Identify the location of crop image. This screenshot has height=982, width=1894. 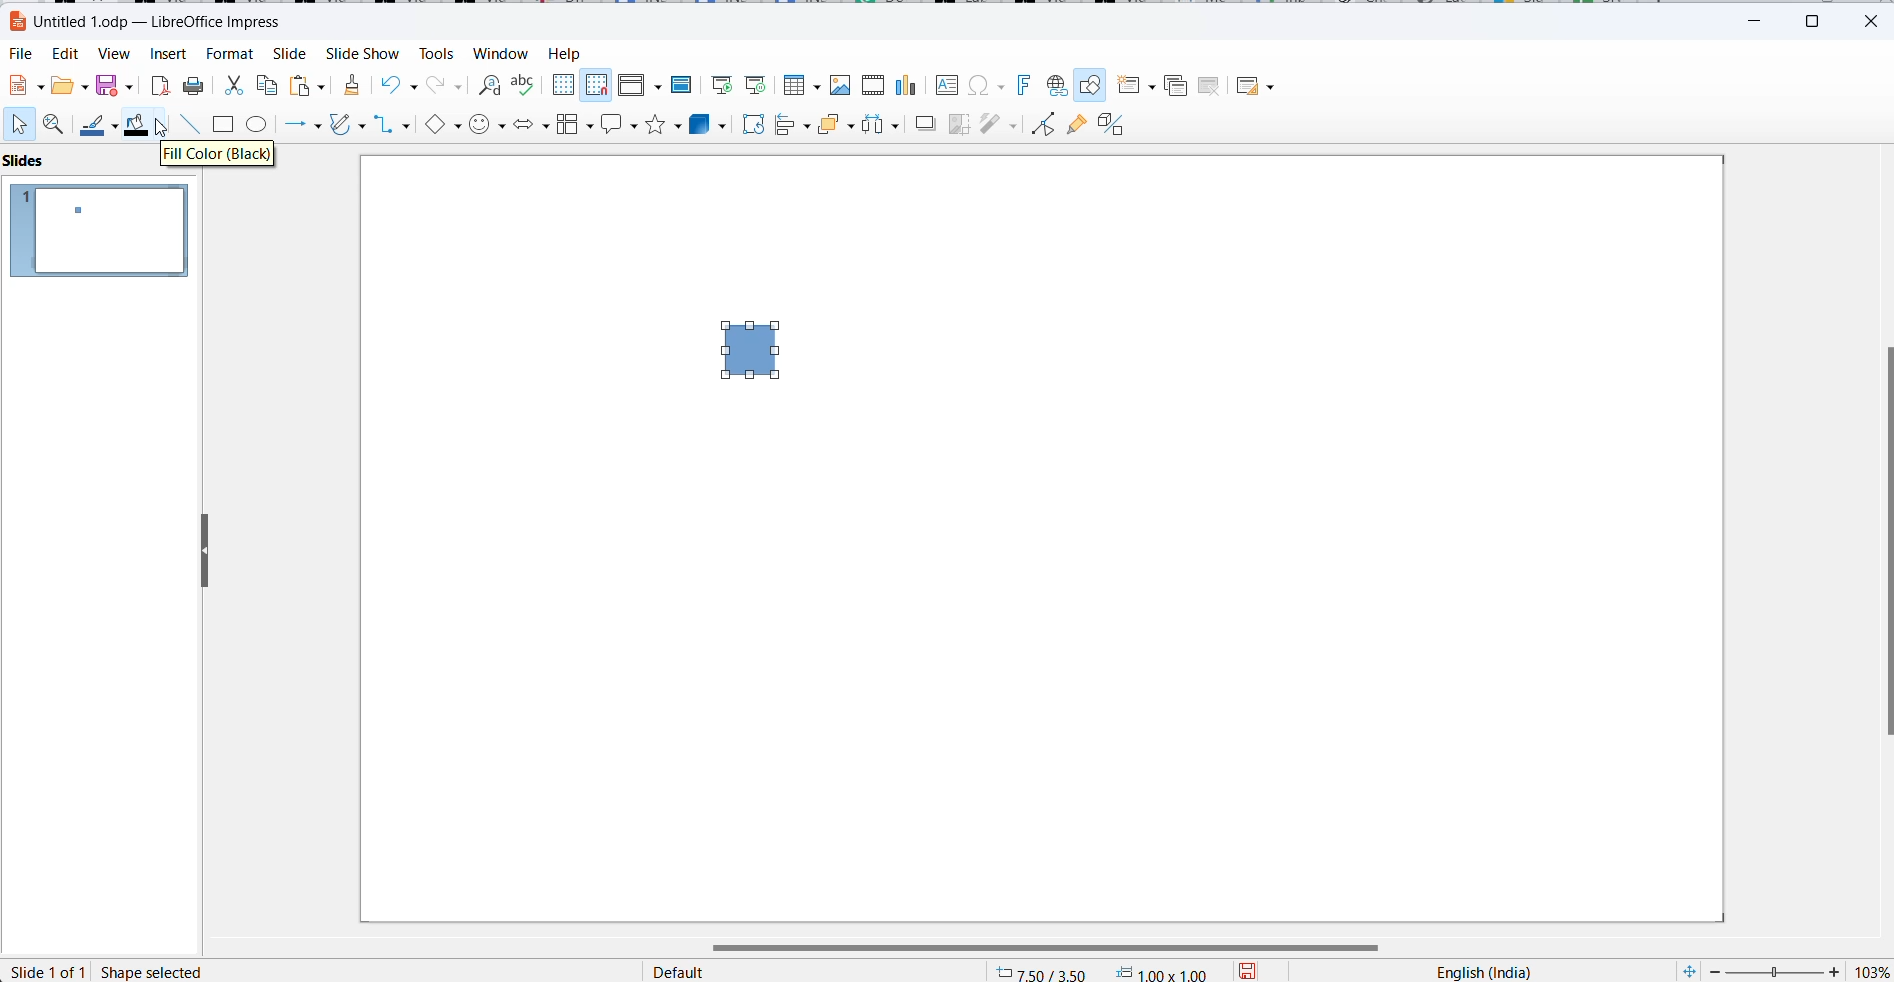
(959, 124).